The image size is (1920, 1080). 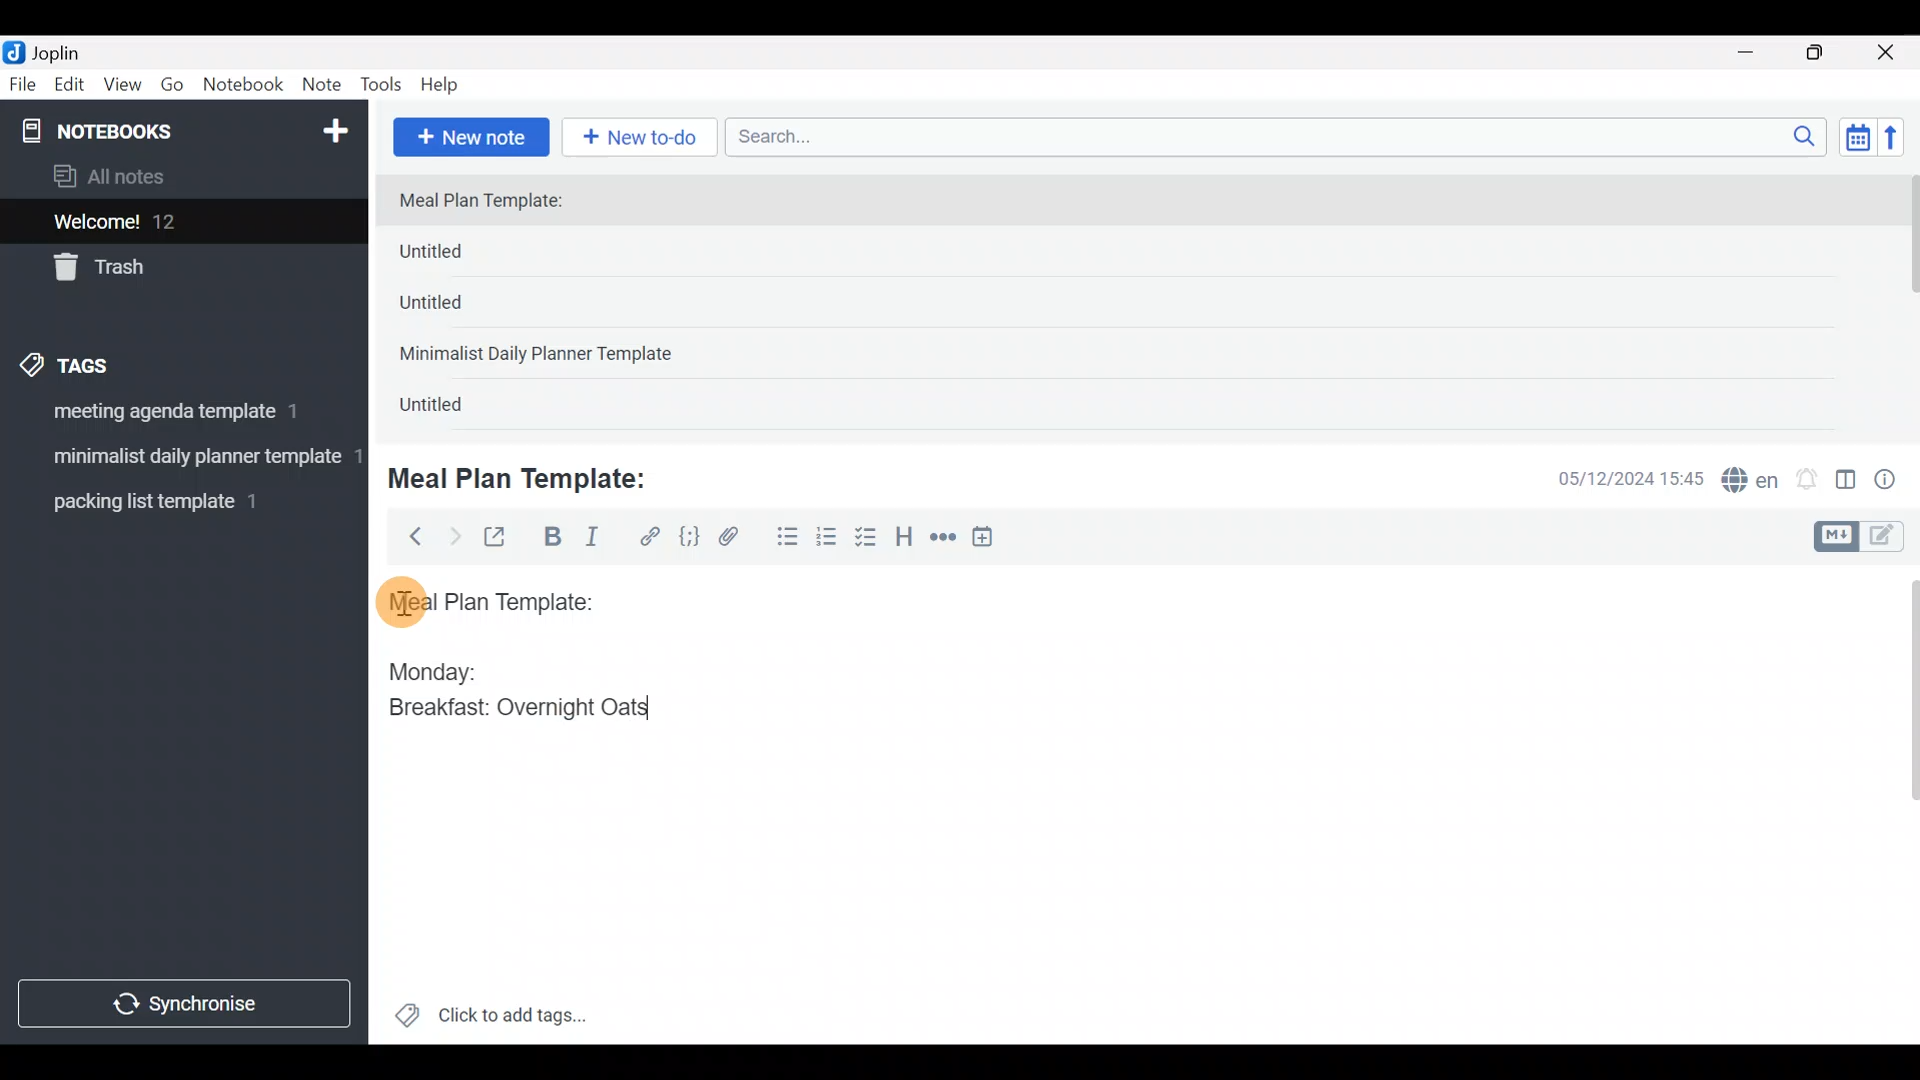 I want to click on Untitled, so click(x=458, y=309).